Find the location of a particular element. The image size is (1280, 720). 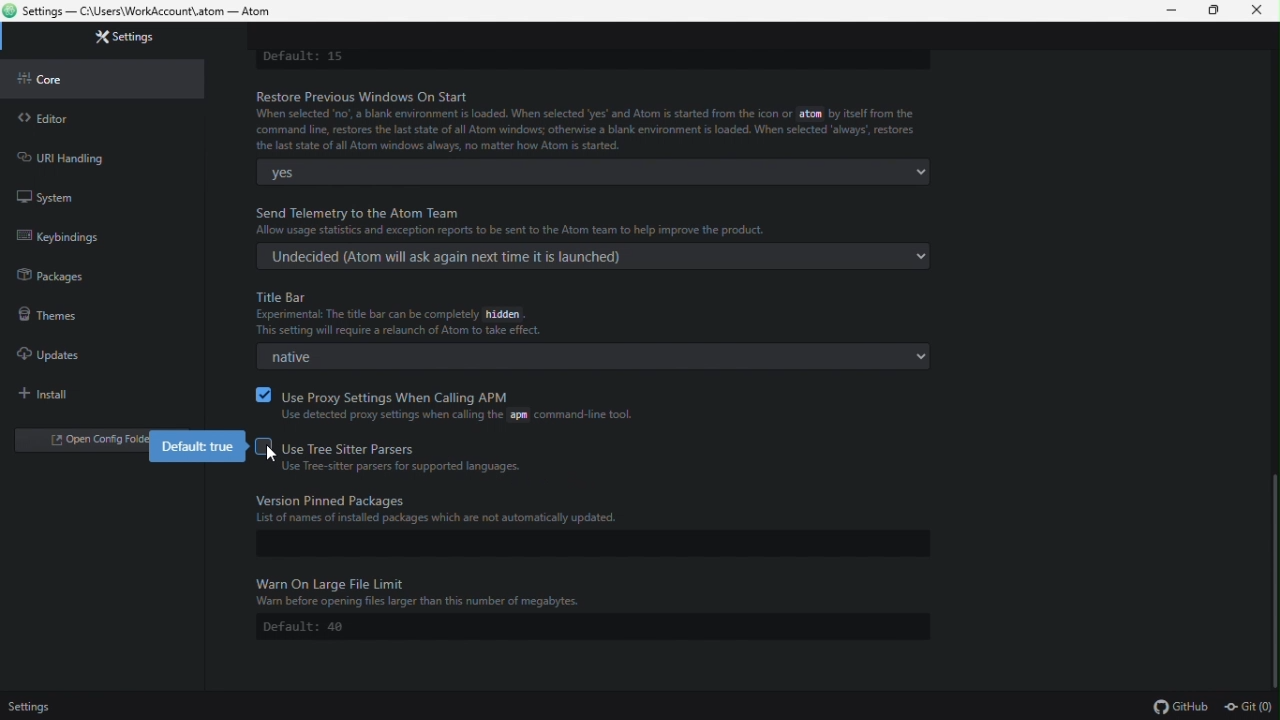

settings is located at coordinates (128, 37).